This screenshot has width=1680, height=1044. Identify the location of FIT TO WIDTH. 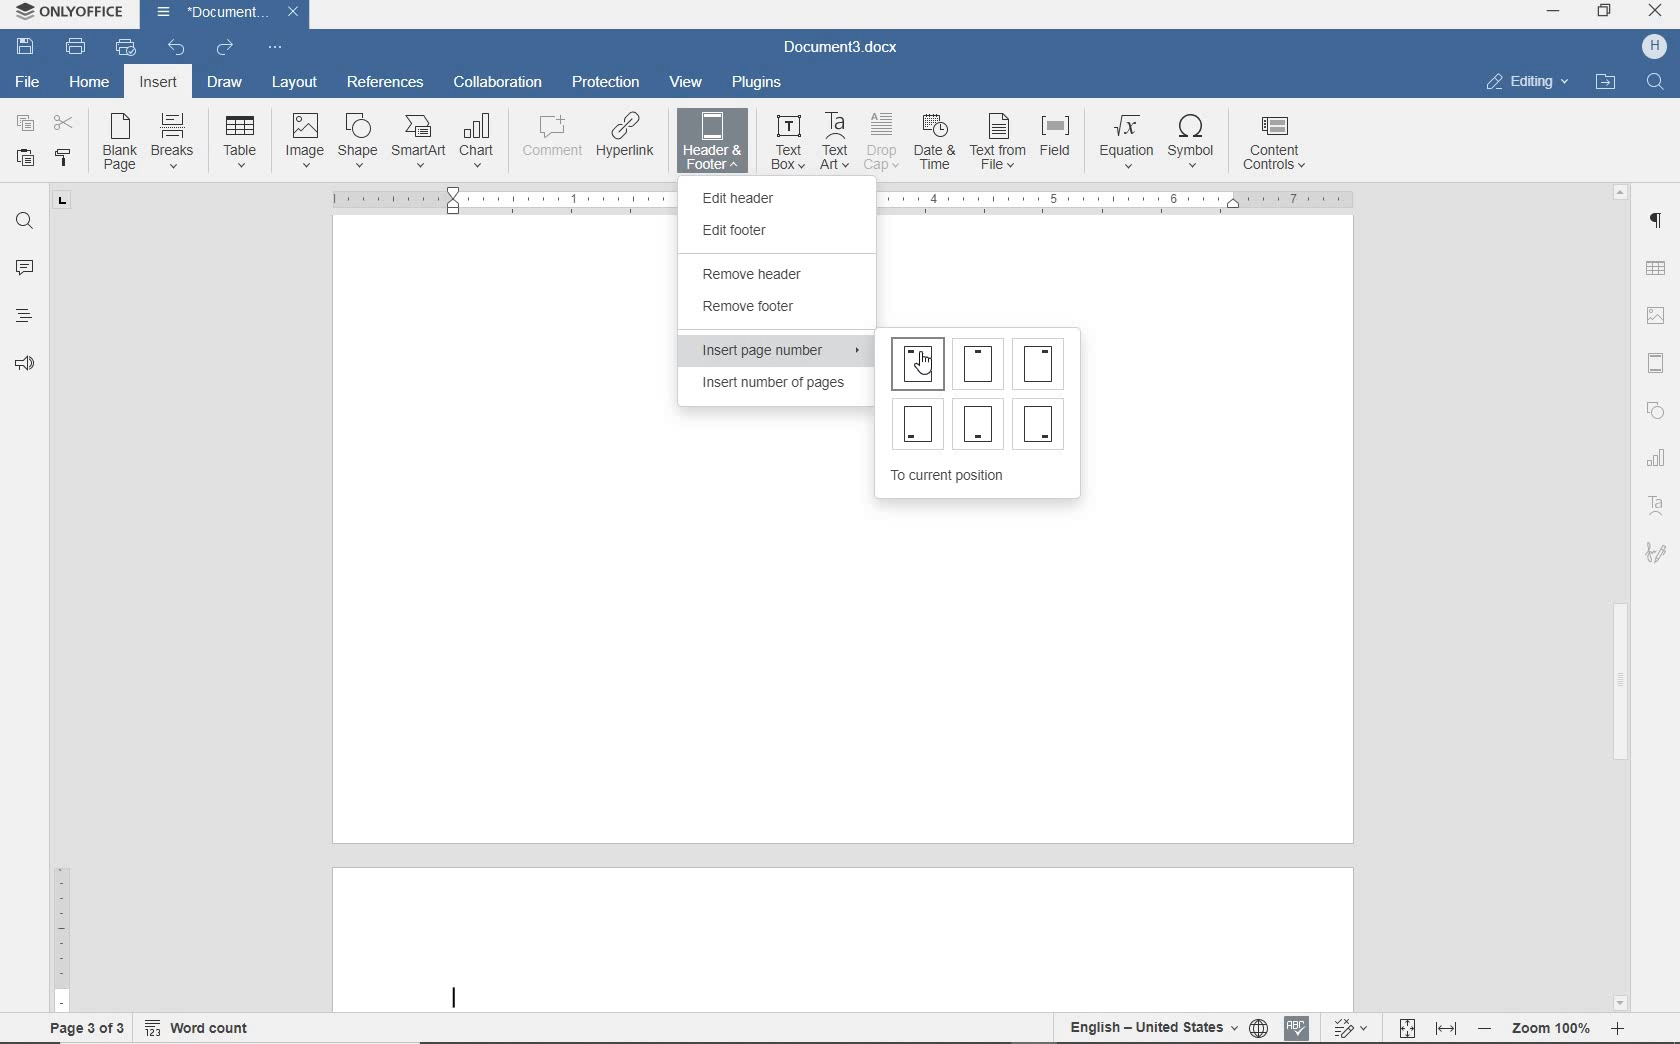
(1445, 1028).